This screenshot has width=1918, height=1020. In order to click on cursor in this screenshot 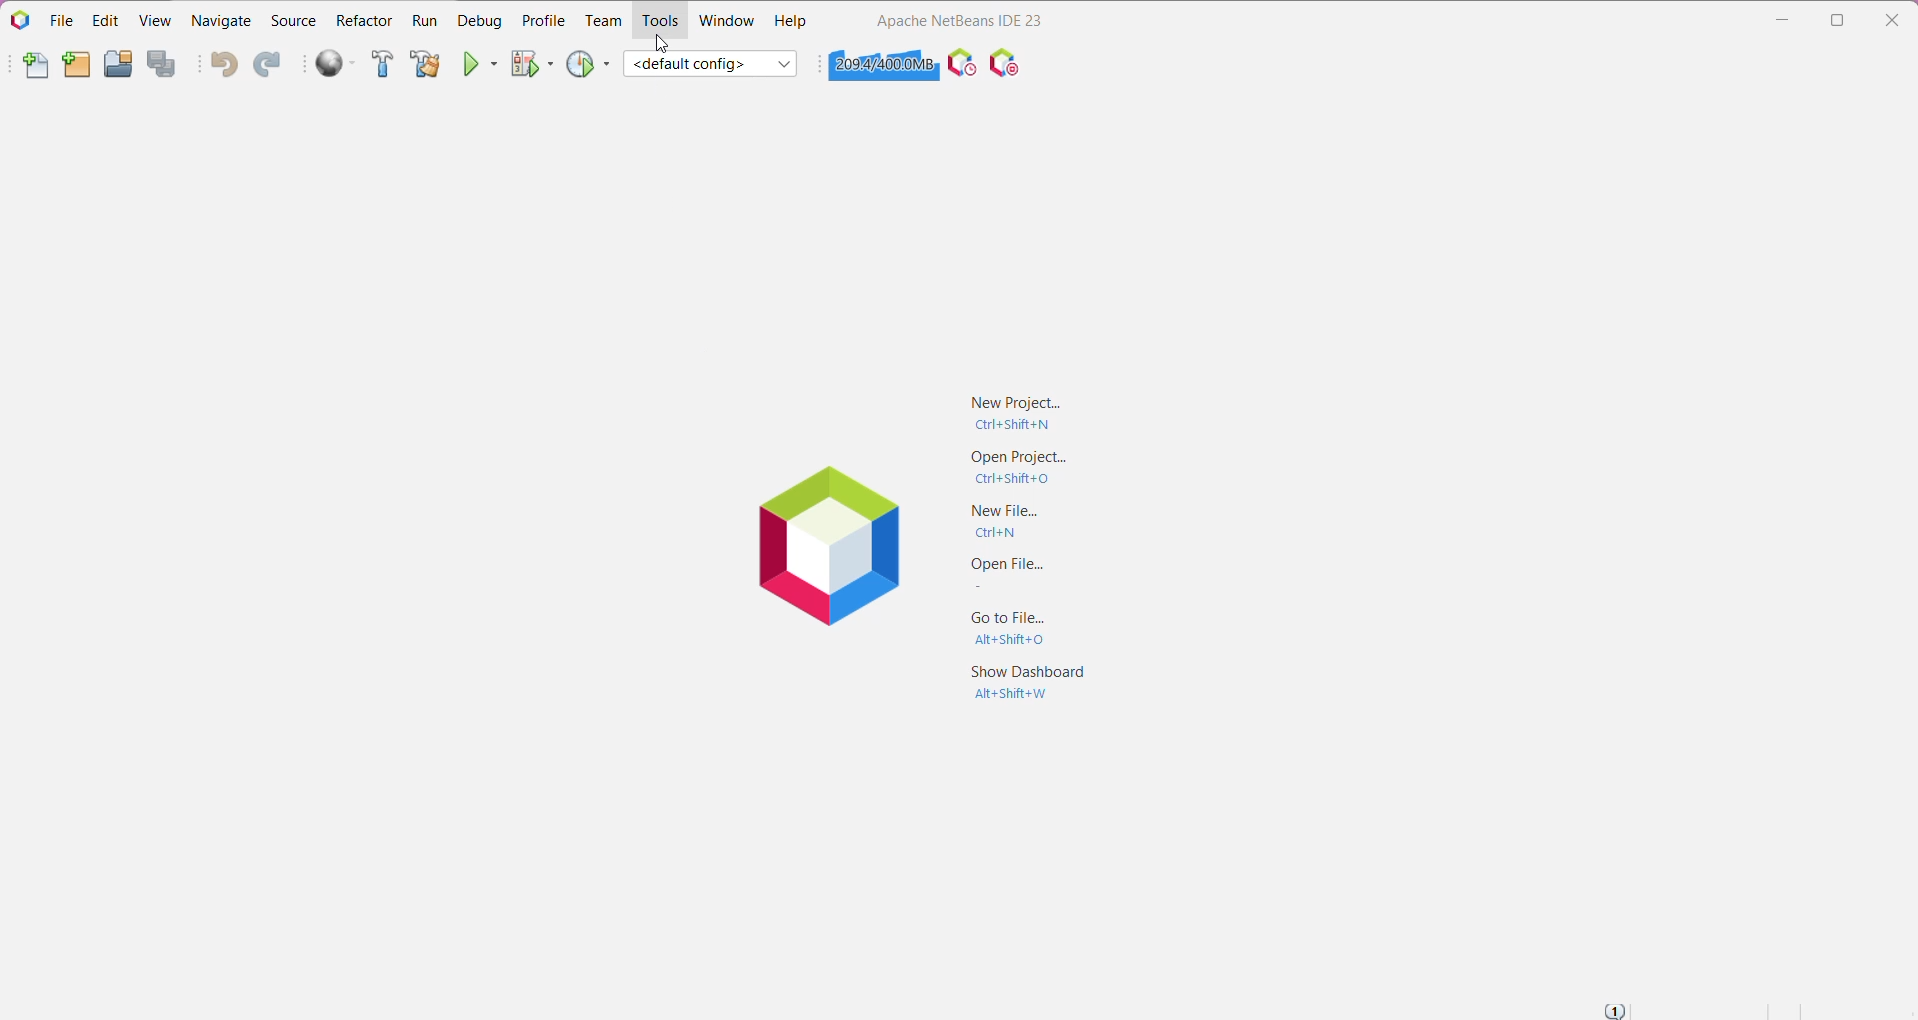, I will do `click(664, 41)`.